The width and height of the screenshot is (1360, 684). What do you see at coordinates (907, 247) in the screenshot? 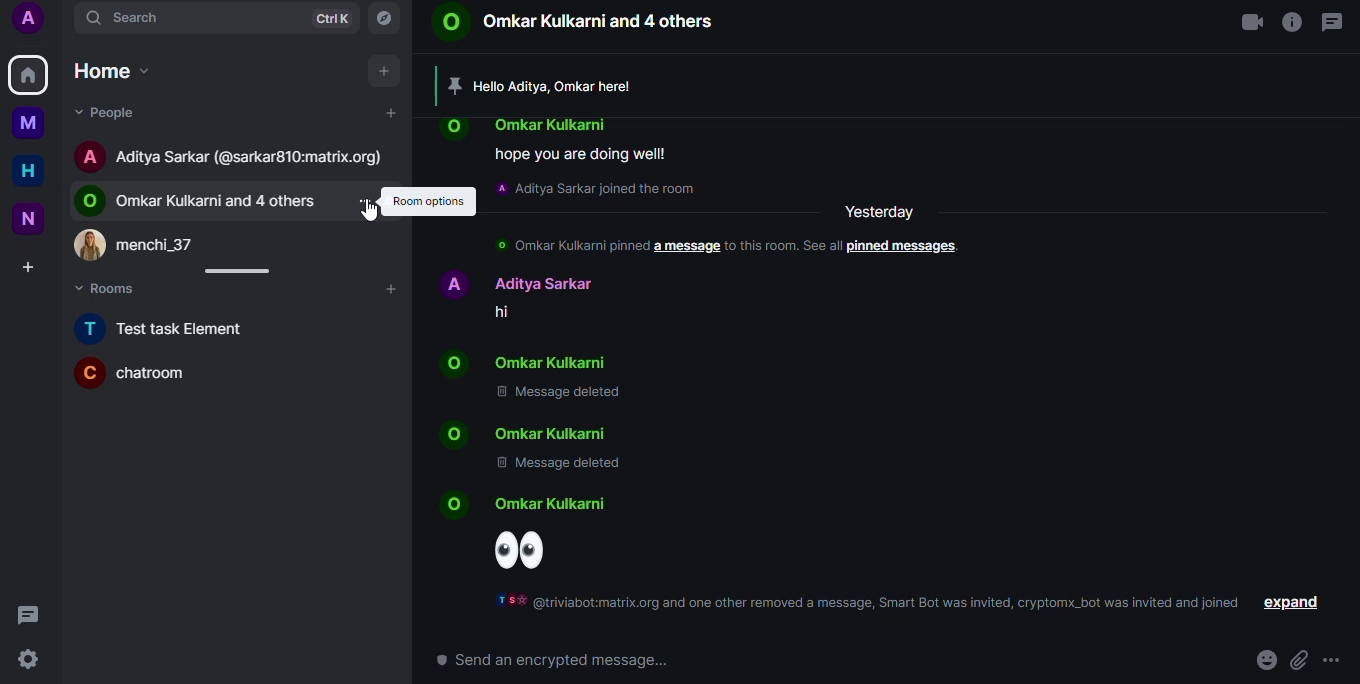
I see `pinned messages` at bounding box center [907, 247].